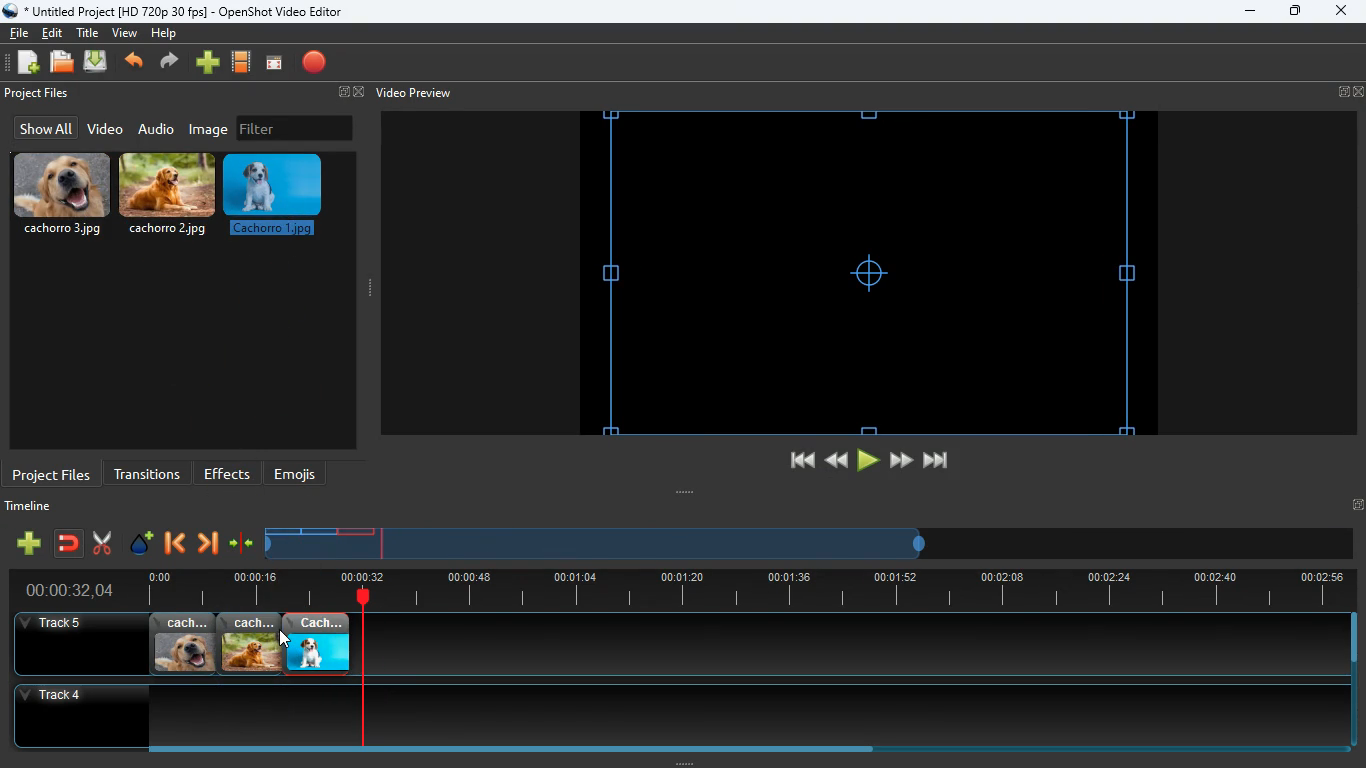  Describe the element at coordinates (33, 509) in the screenshot. I see `timeline` at that location.